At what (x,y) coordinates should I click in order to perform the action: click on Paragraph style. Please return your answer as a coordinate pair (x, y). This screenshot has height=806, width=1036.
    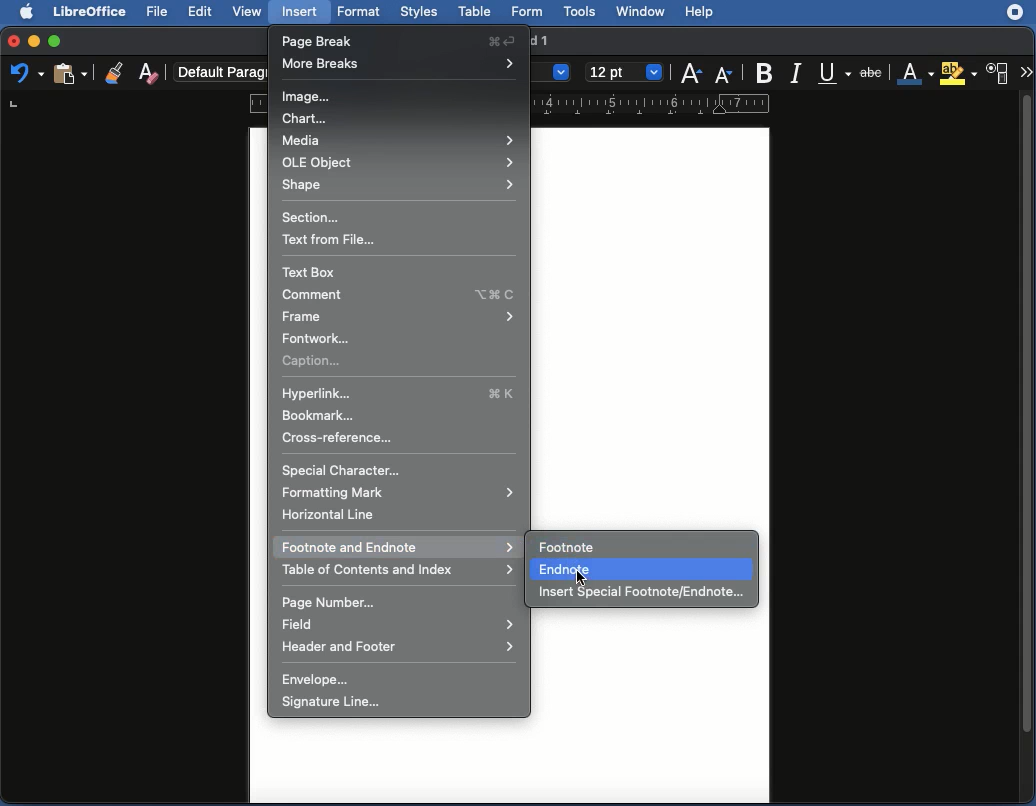
    Looking at the image, I should click on (223, 69).